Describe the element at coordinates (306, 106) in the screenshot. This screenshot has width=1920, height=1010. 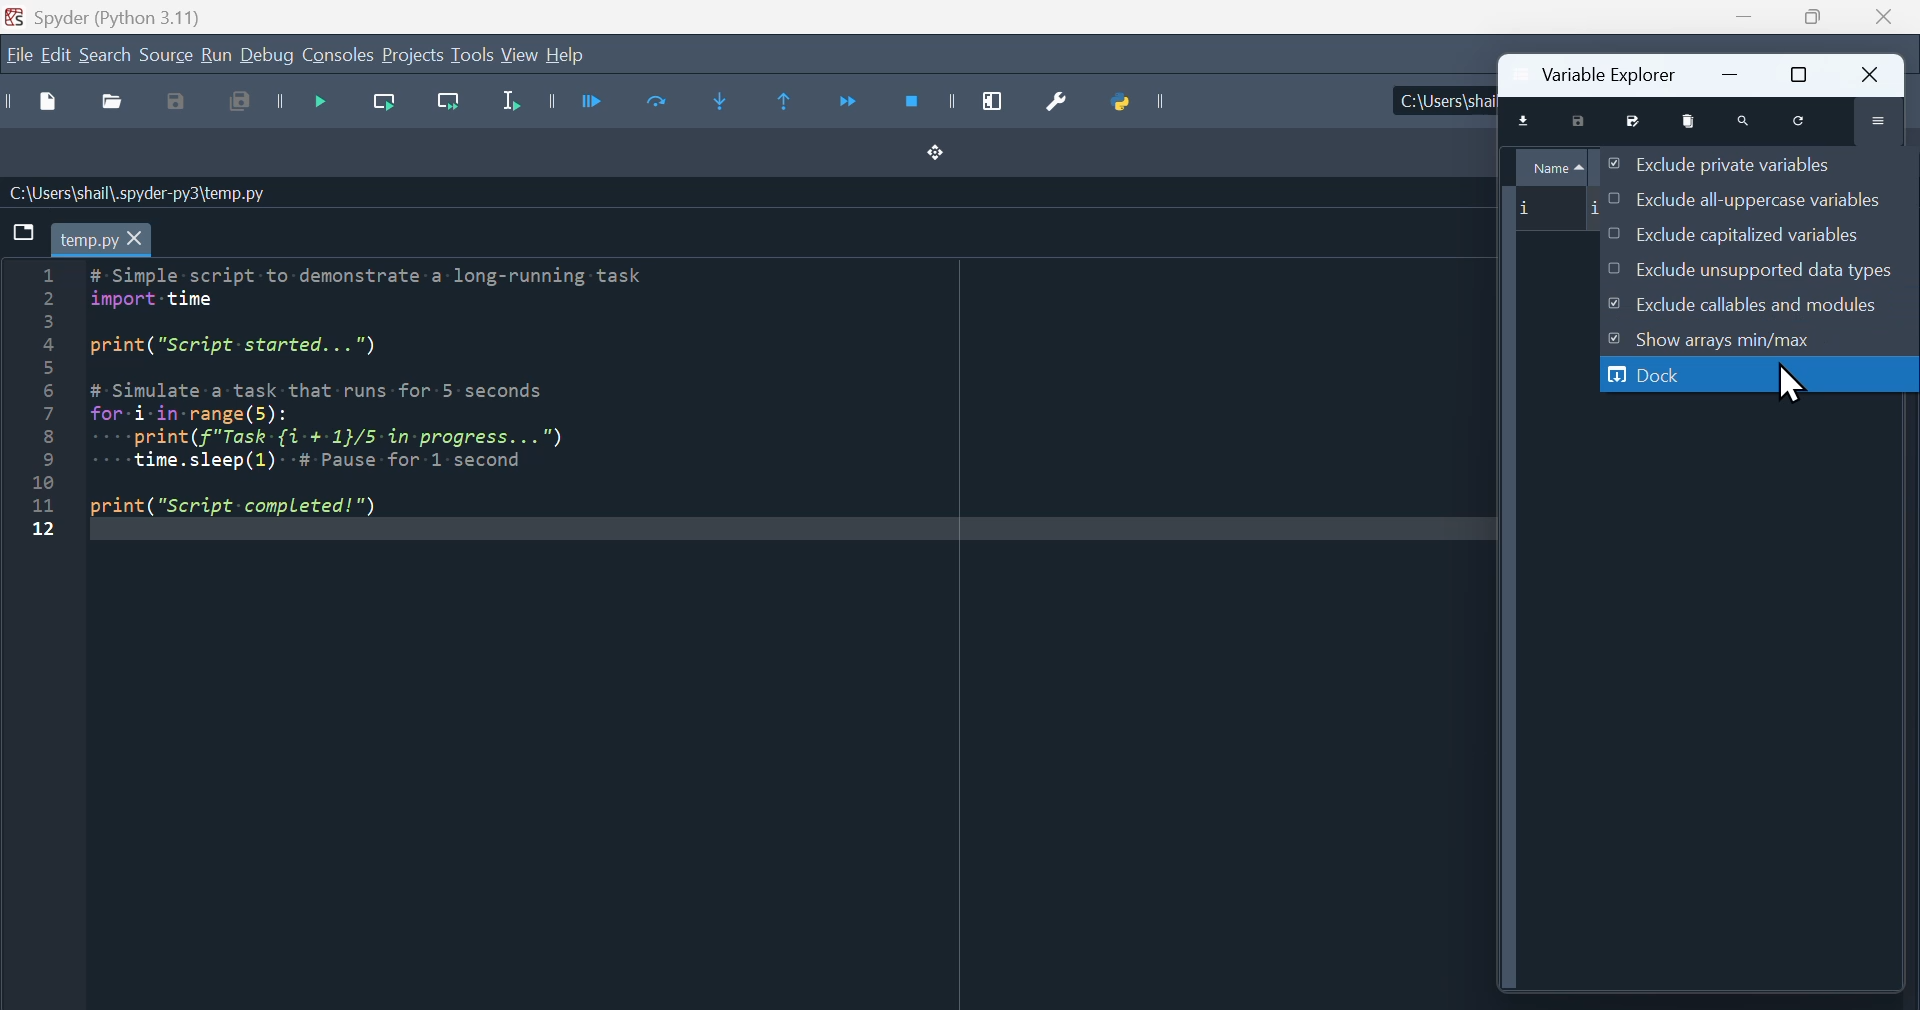
I see `Debug file` at that location.